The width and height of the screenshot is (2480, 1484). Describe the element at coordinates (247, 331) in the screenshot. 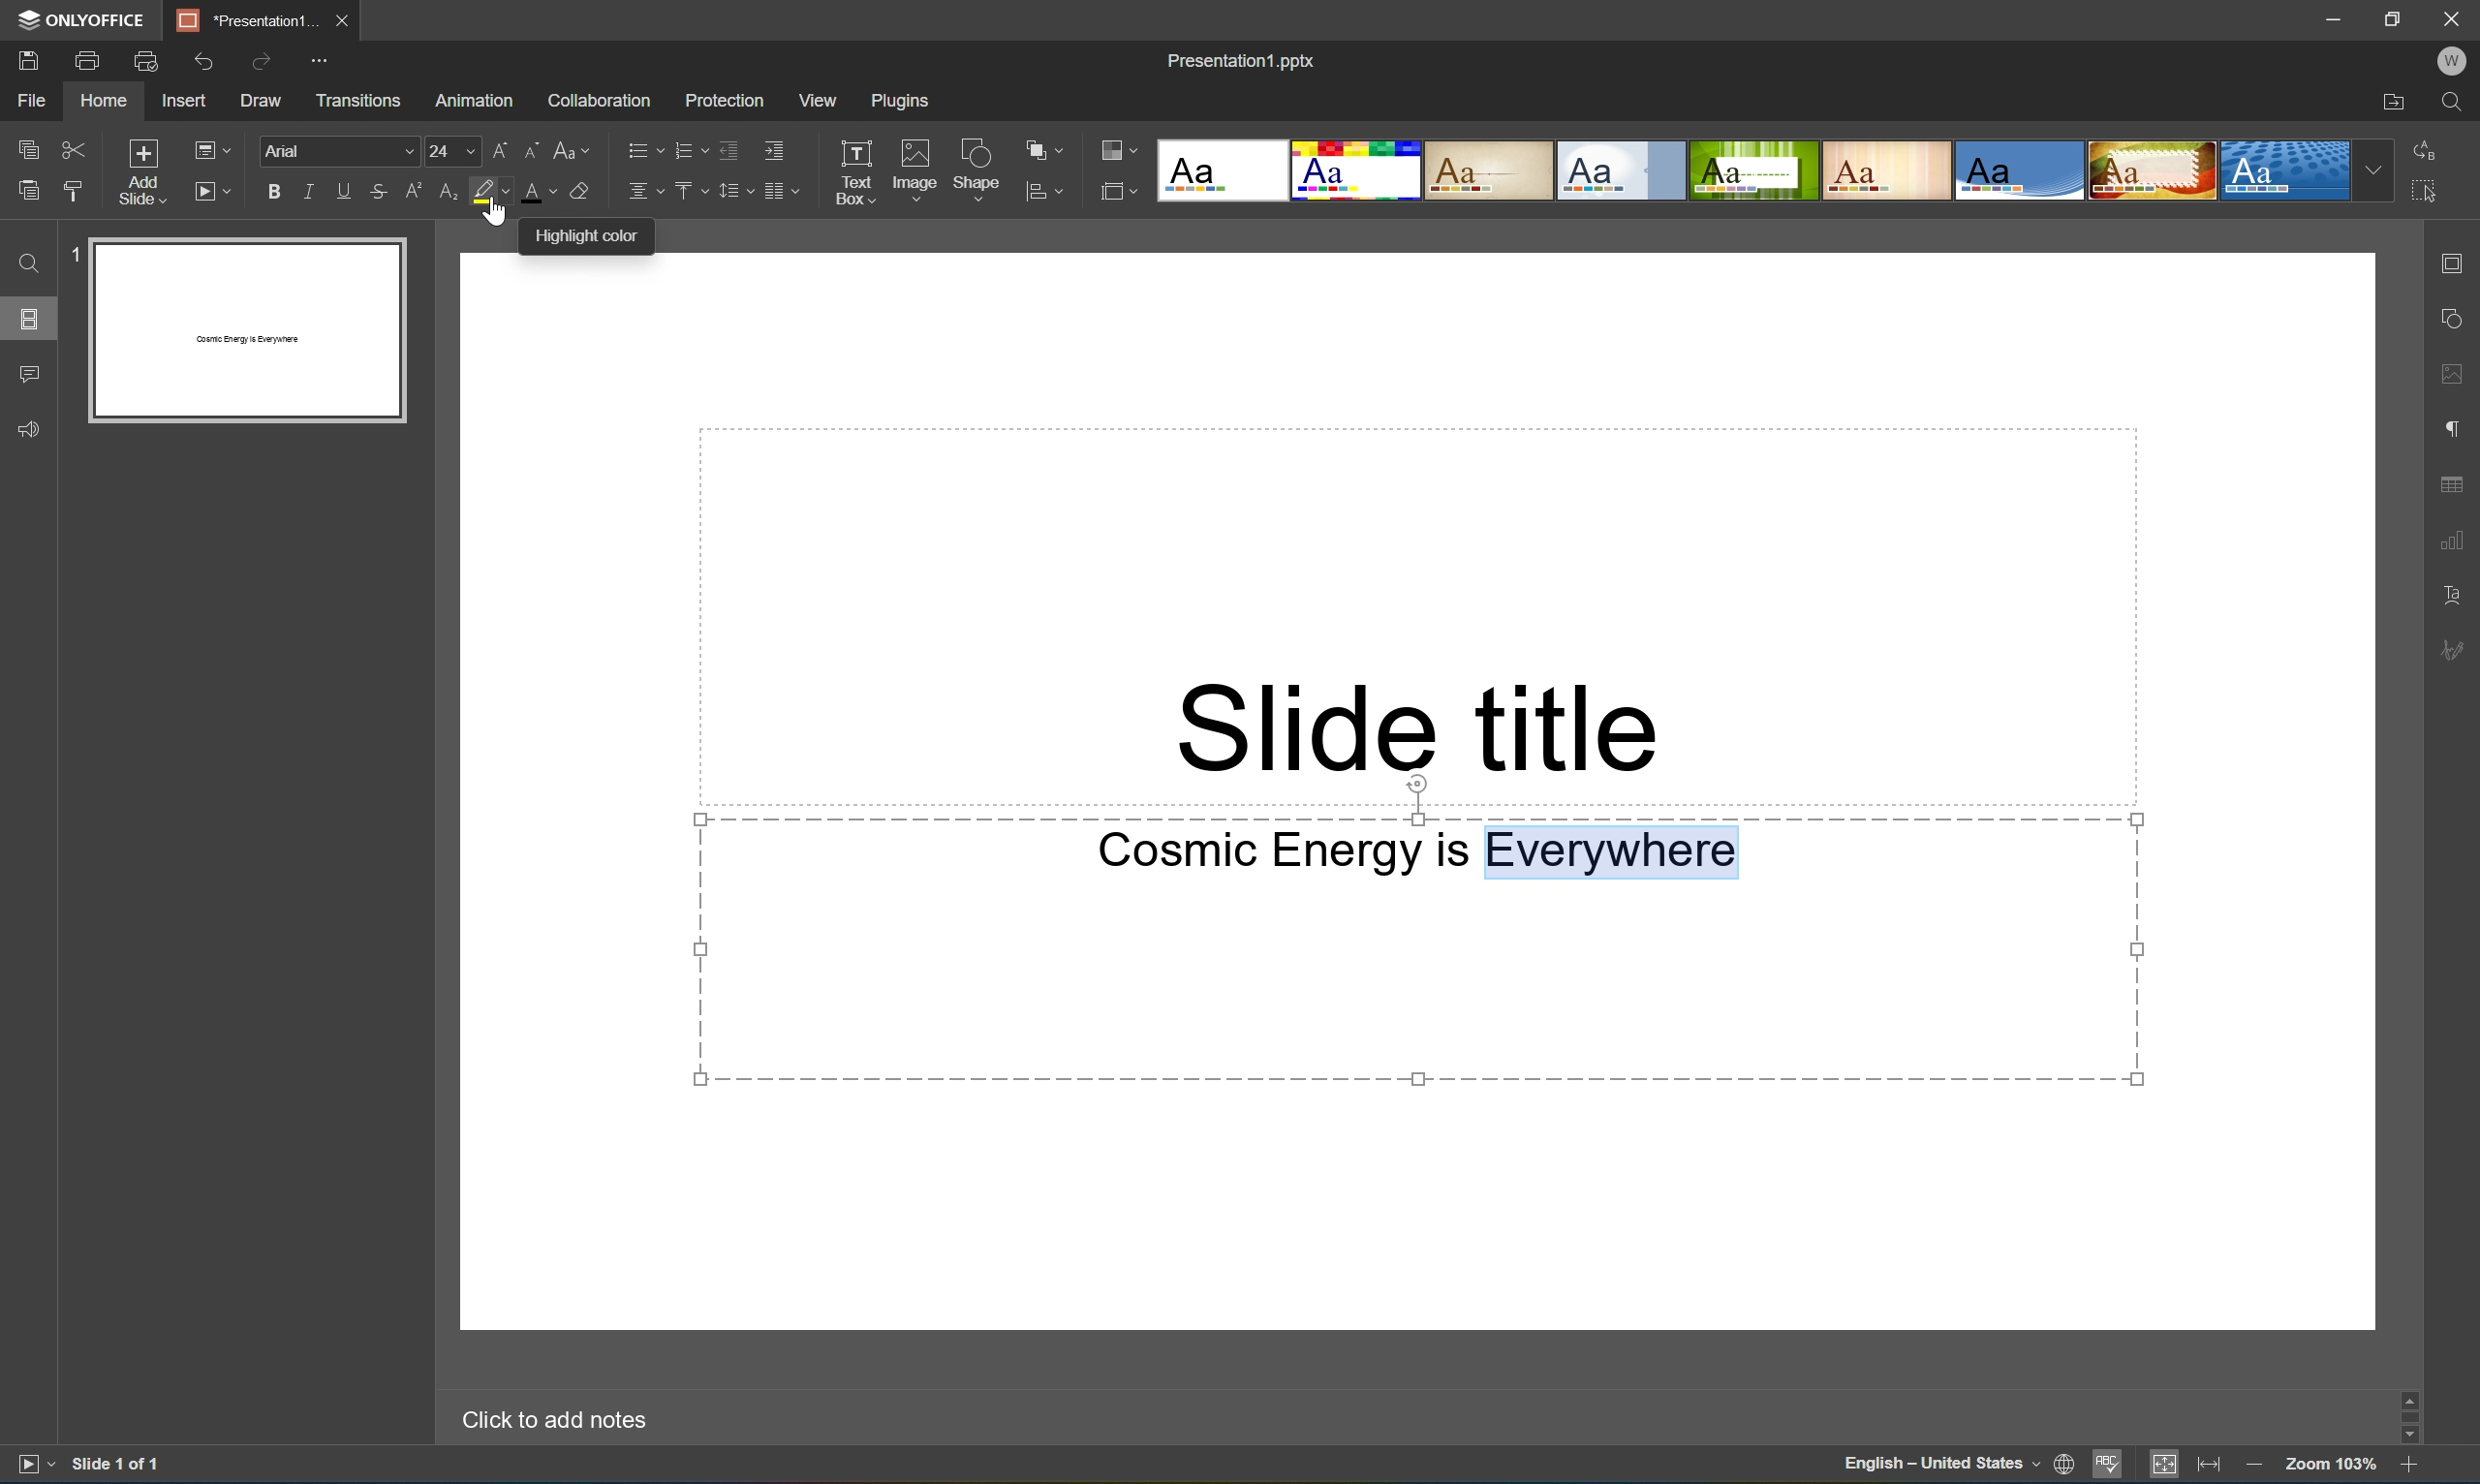

I see `Slide` at that location.